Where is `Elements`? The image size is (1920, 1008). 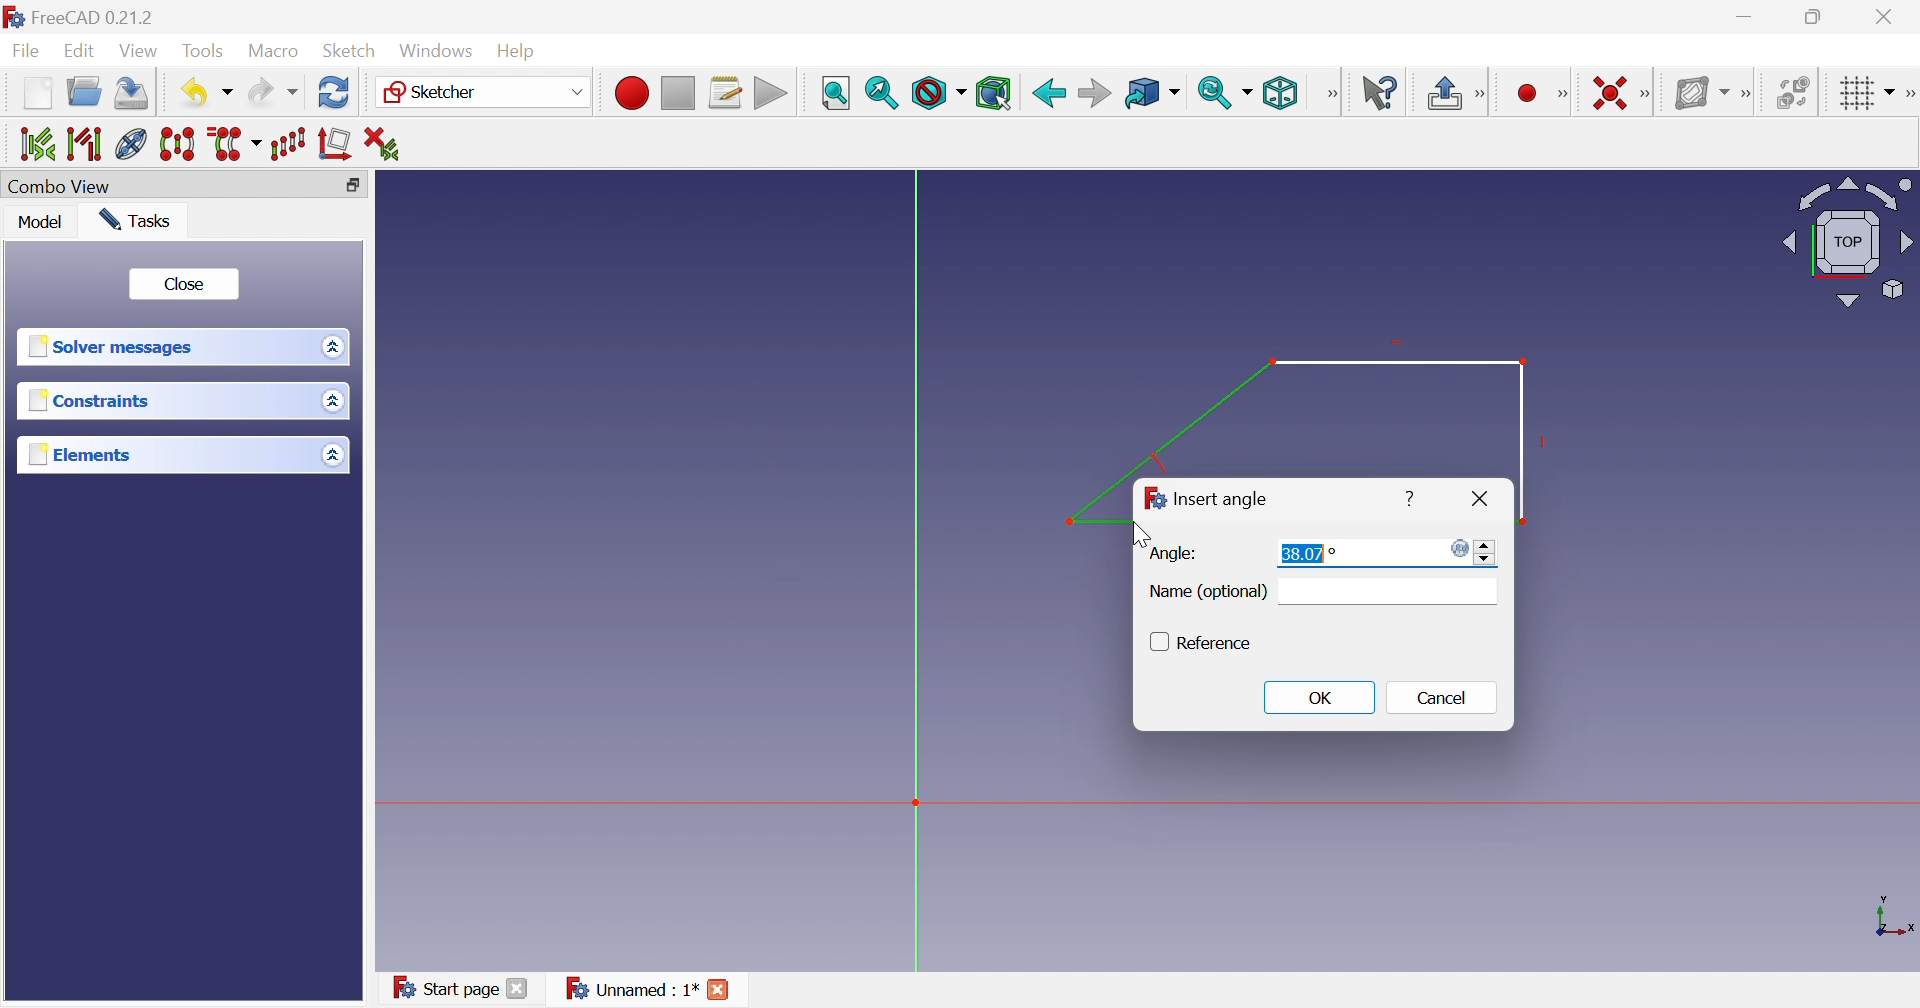 Elements is located at coordinates (77, 454).